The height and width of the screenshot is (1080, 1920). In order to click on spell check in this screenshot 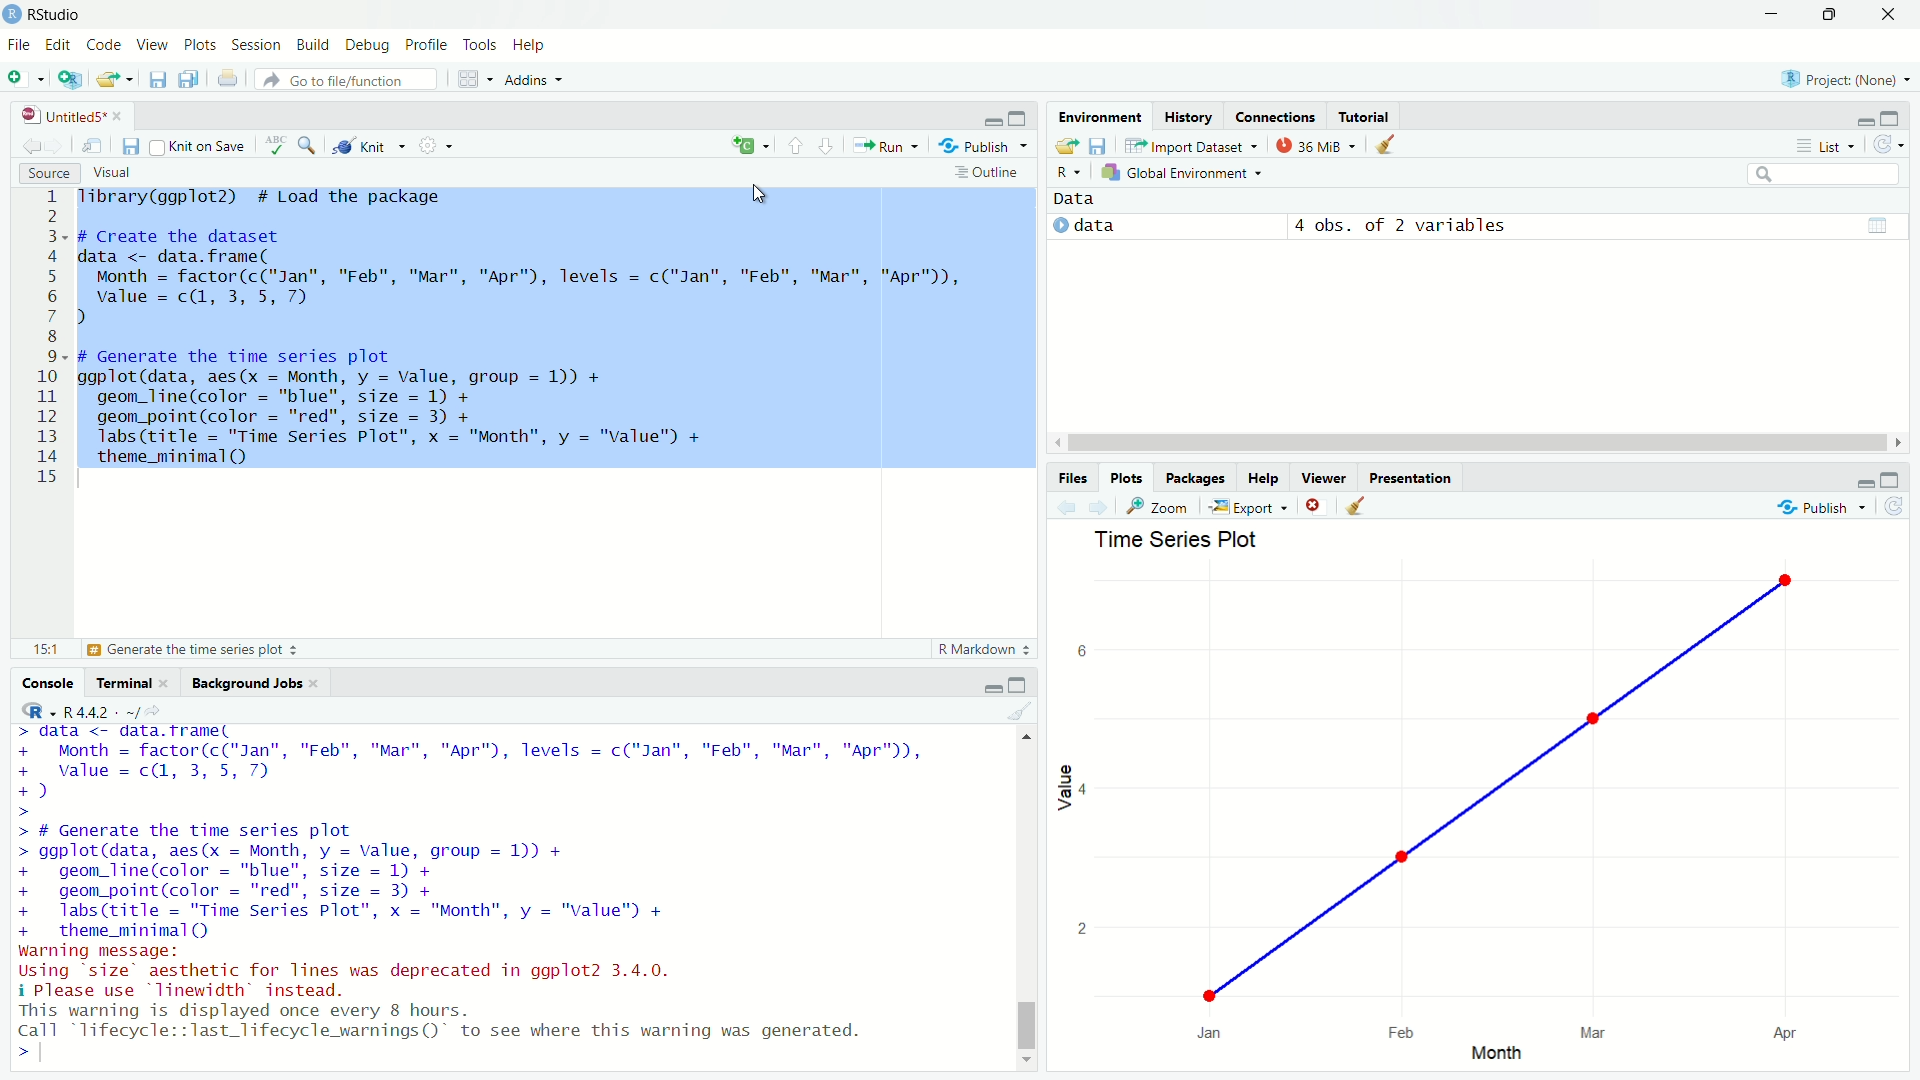, I will do `click(272, 149)`.